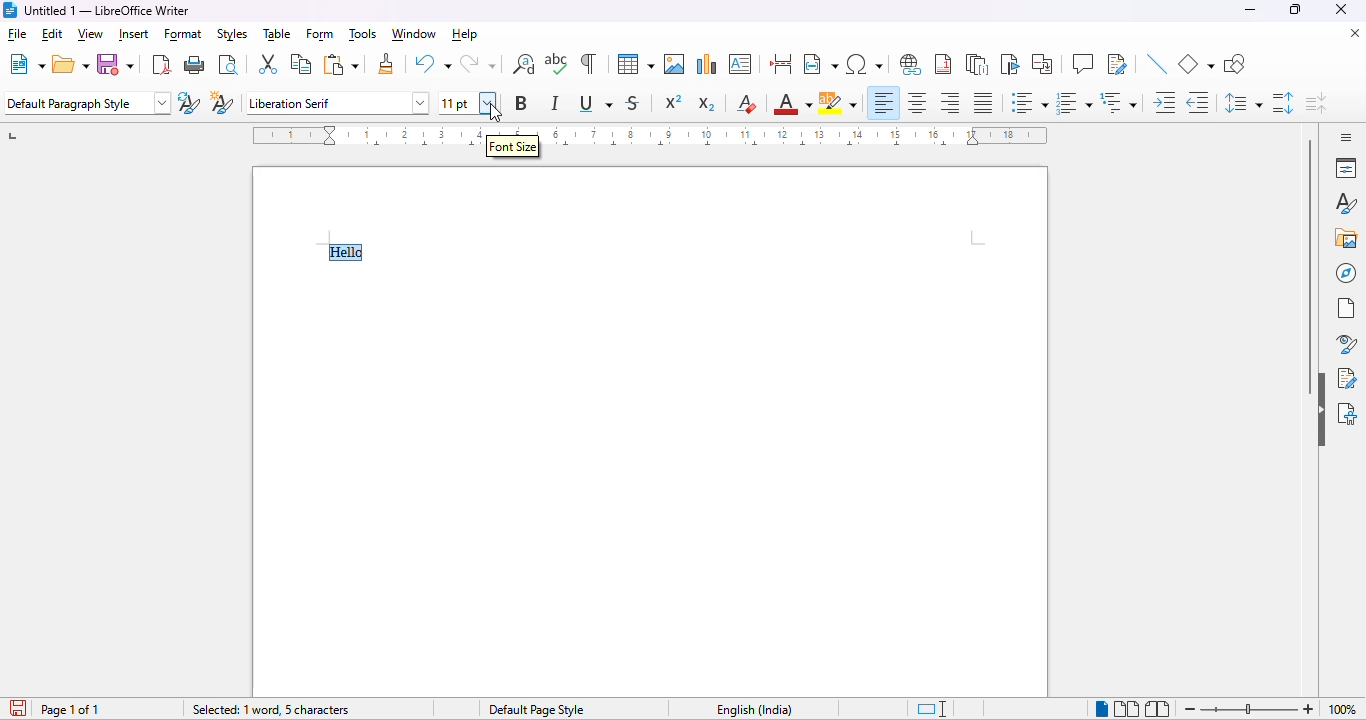  Describe the element at coordinates (1341, 9) in the screenshot. I see `close` at that location.